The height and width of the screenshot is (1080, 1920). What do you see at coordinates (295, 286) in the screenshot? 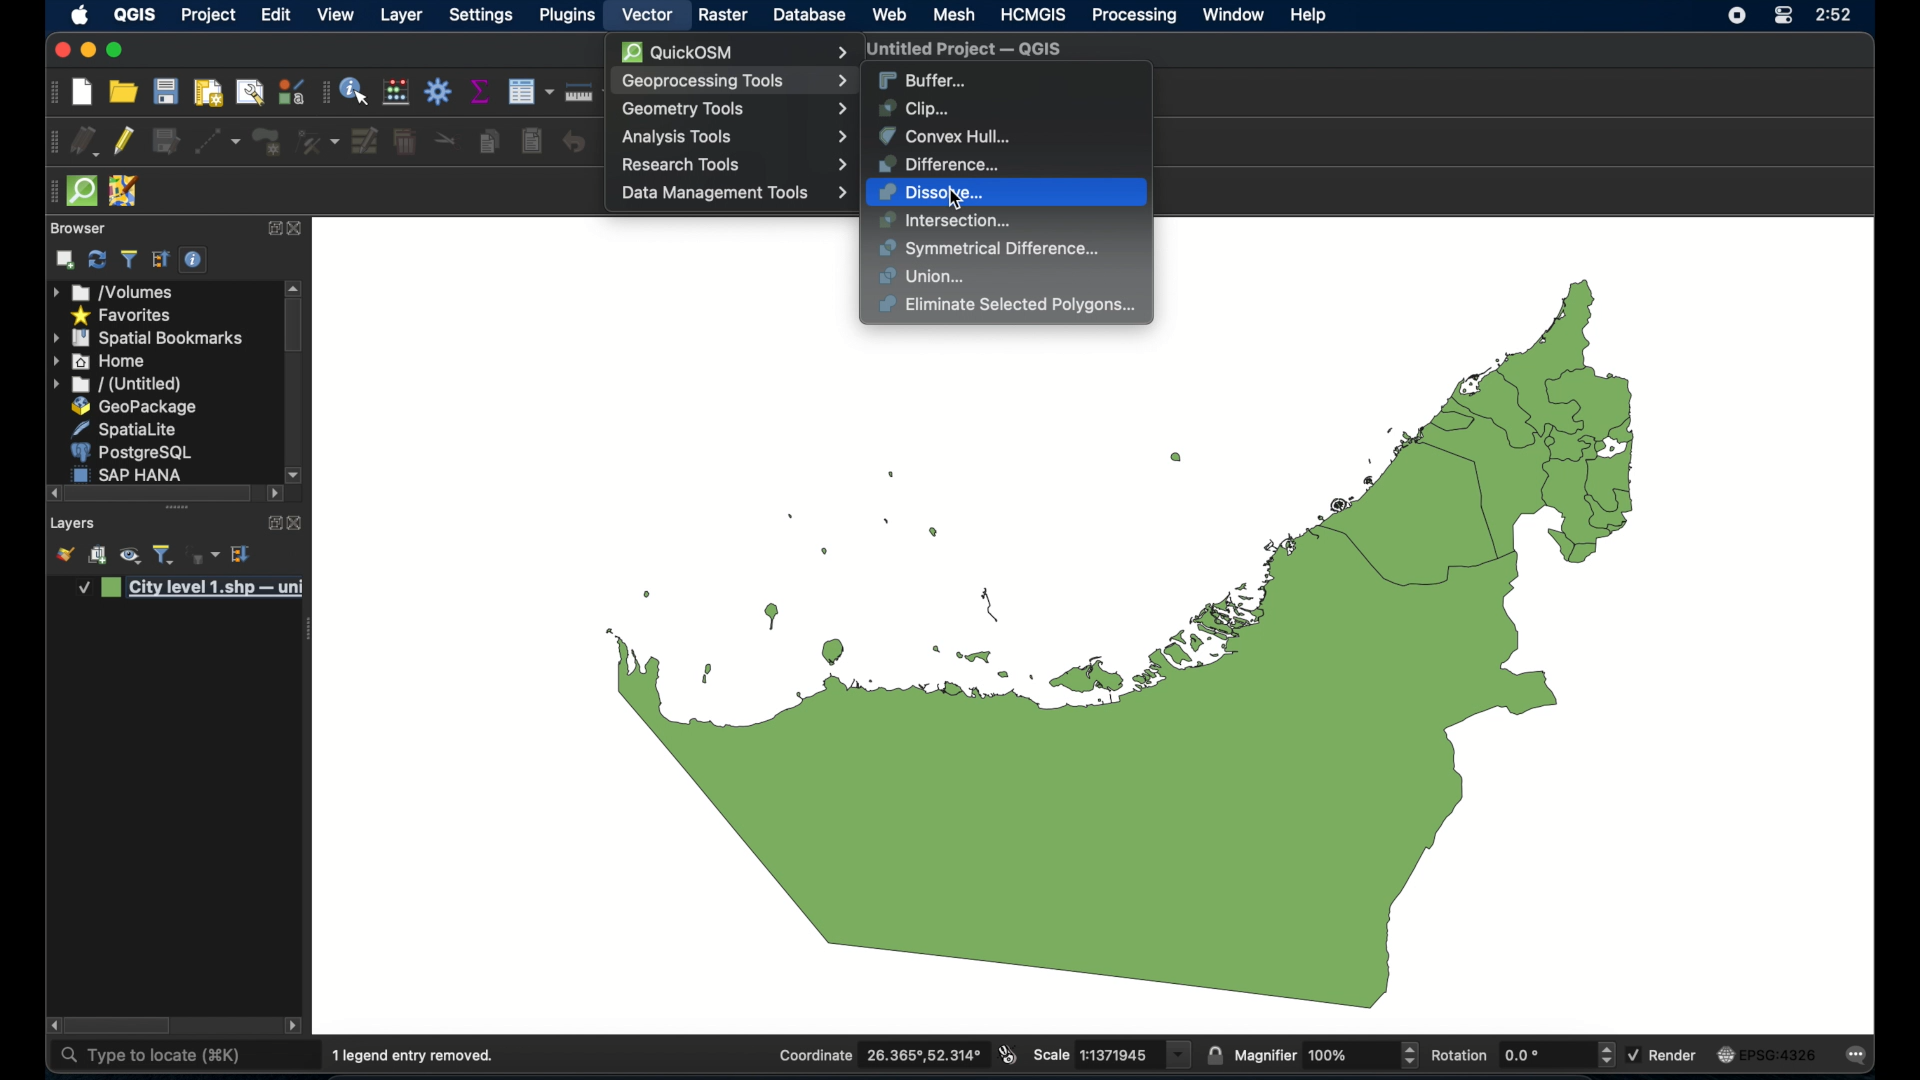
I see `scroll up arrow` at bounding box center [295, 286].